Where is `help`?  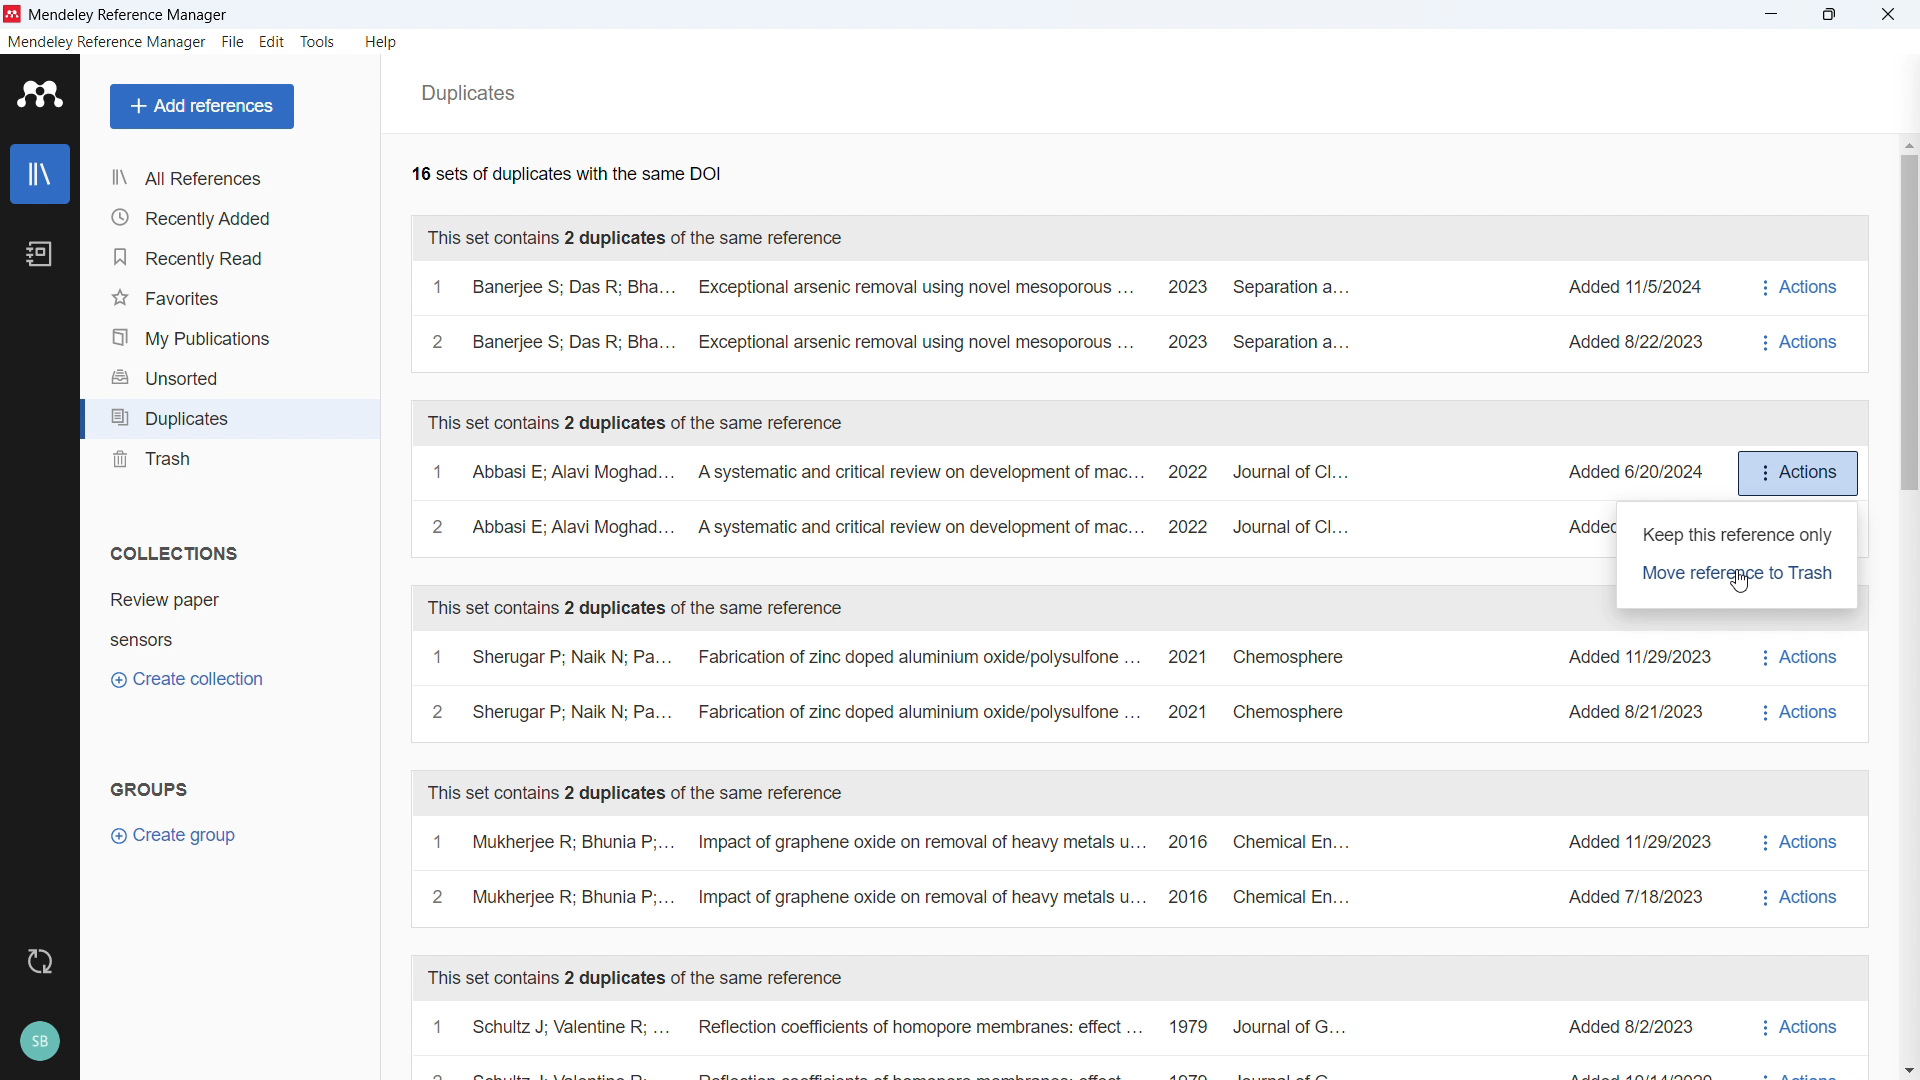
help is located at coordinates (383, 42).